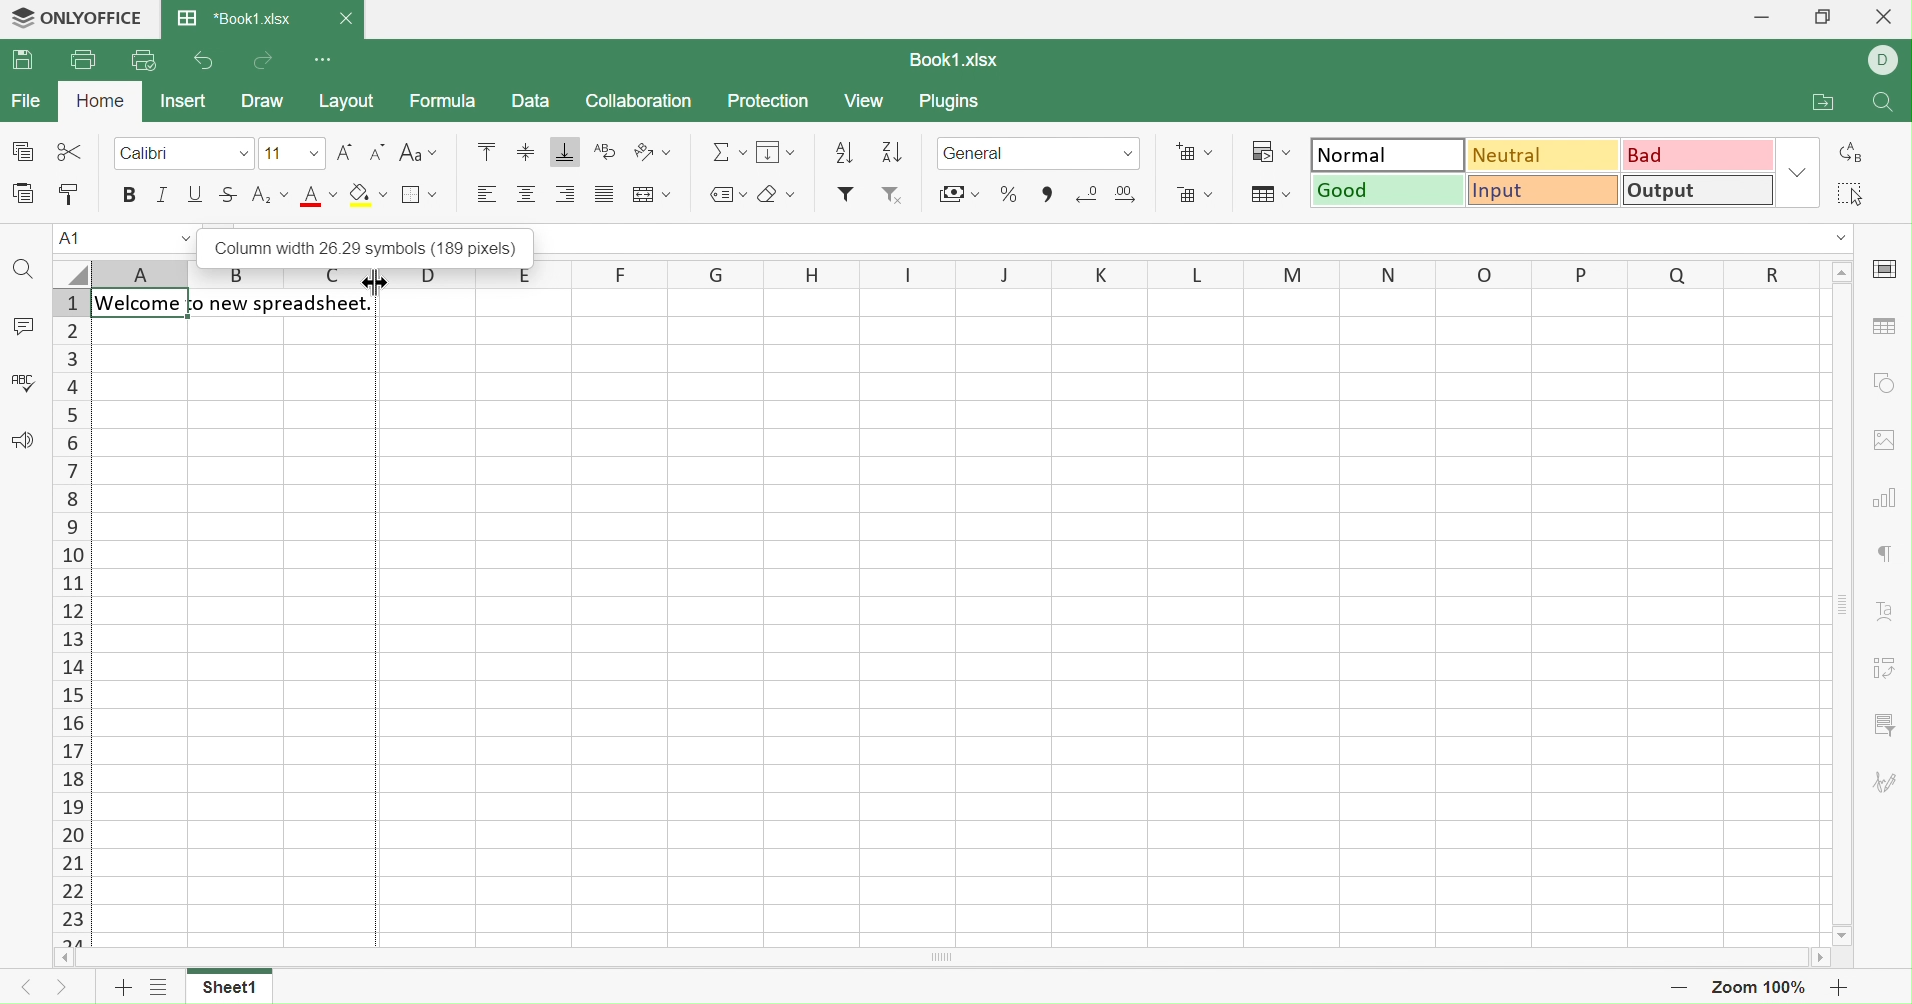 The height and width of the screenshot is (1004, 1912). I want to click on Layout, so click(350, 102).